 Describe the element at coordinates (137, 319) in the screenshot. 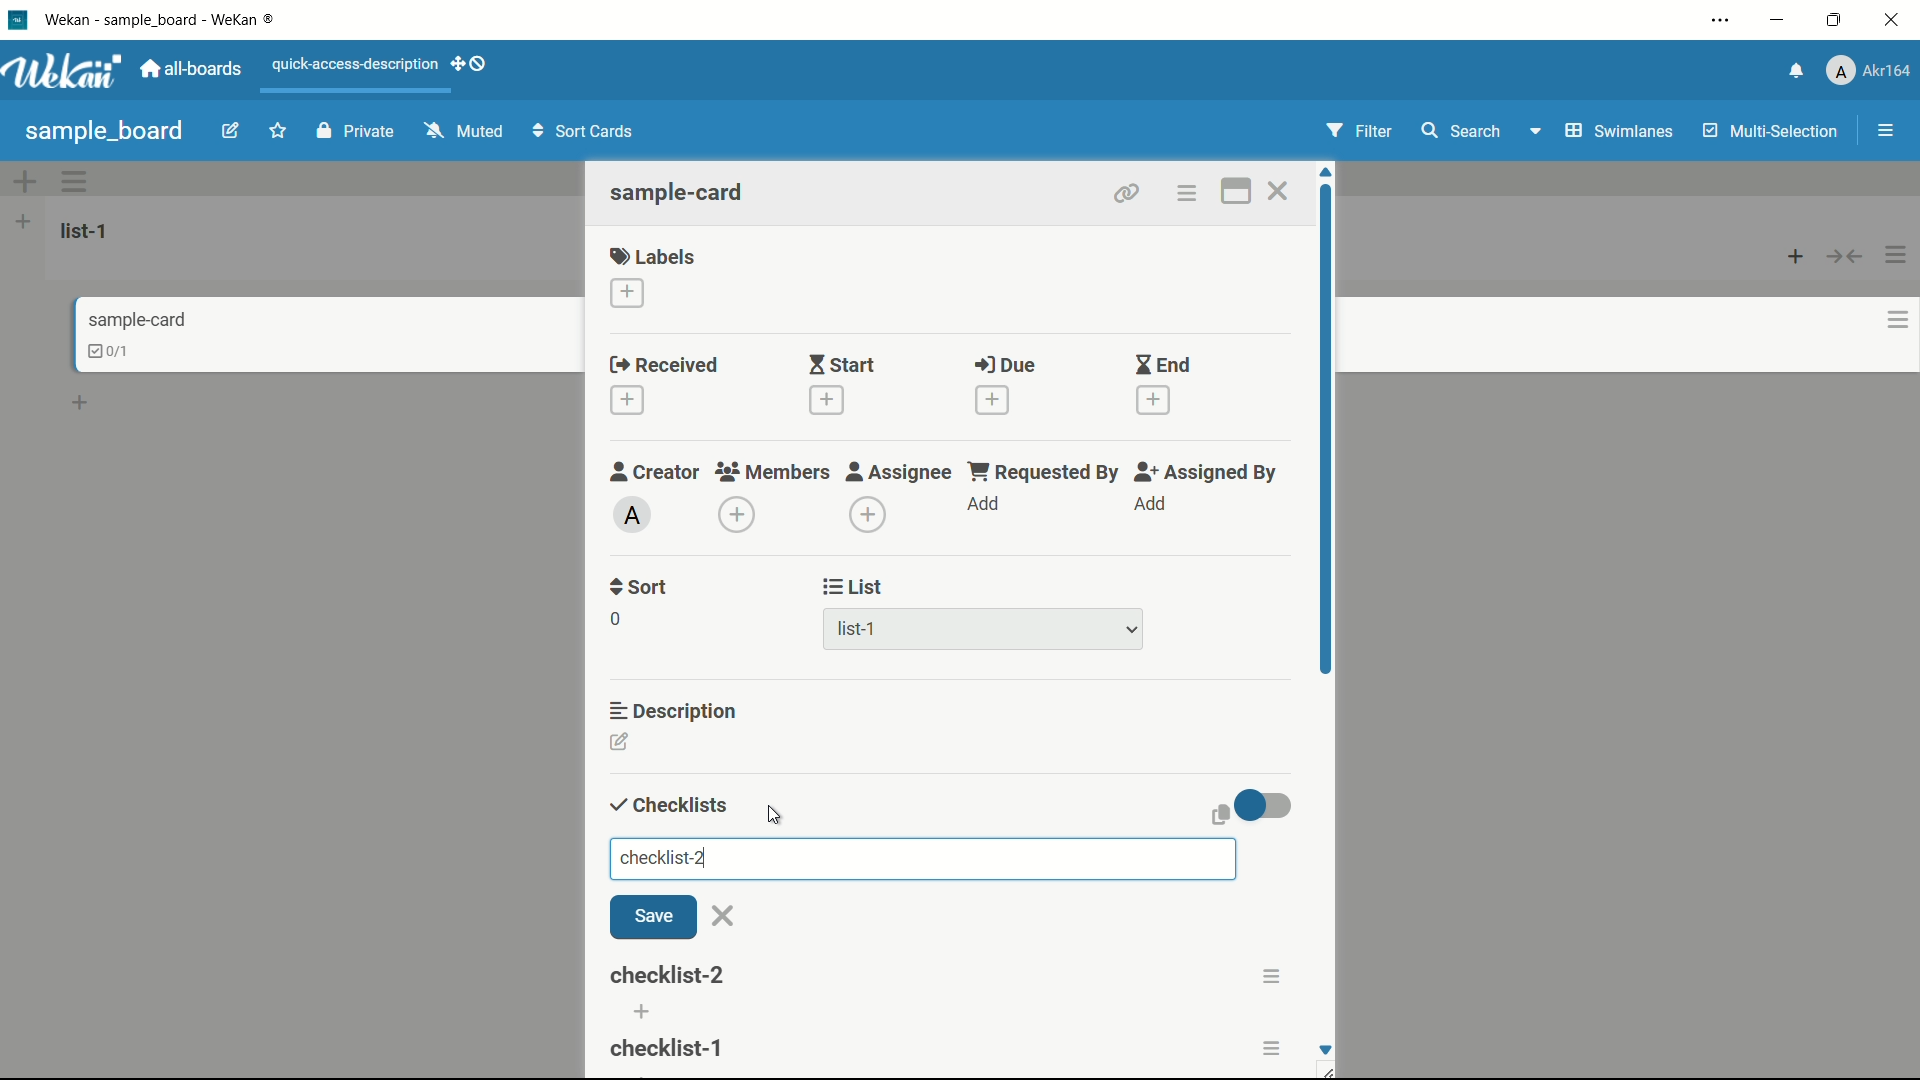

I see `card name` at that location.